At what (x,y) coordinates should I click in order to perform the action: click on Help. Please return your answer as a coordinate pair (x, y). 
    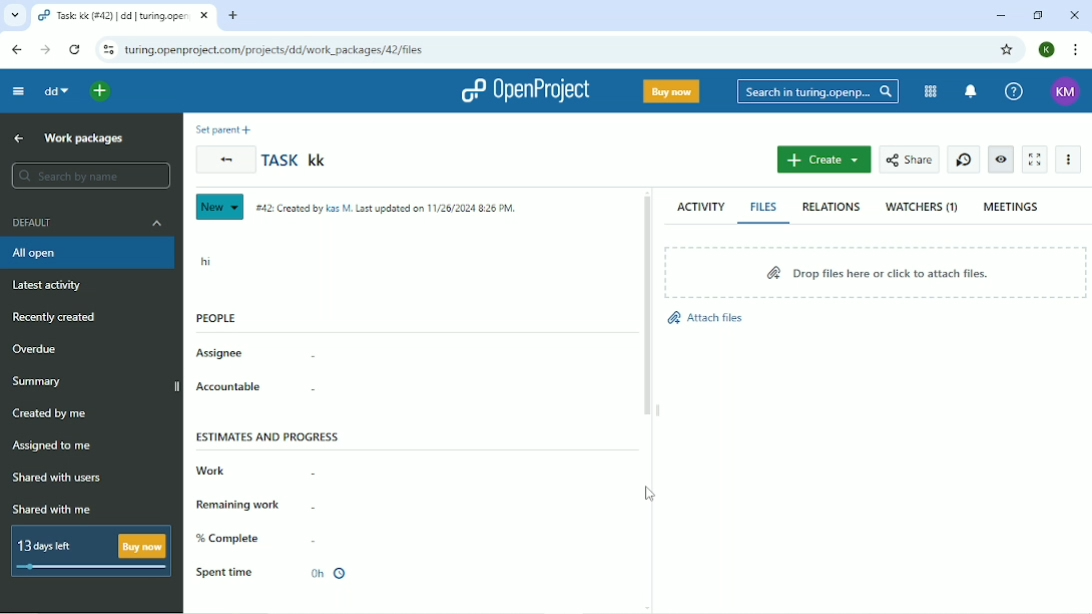
    Looking at the image, I should click on (1012, 91).